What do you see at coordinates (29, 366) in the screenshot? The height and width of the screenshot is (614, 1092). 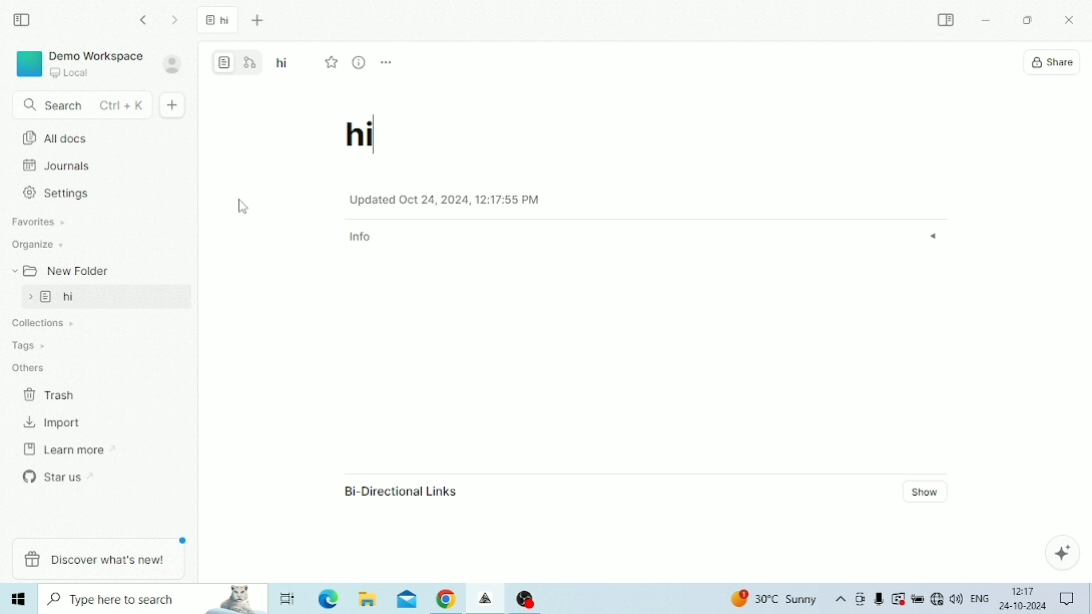 I see `Others` at bounding box center [29, 366].